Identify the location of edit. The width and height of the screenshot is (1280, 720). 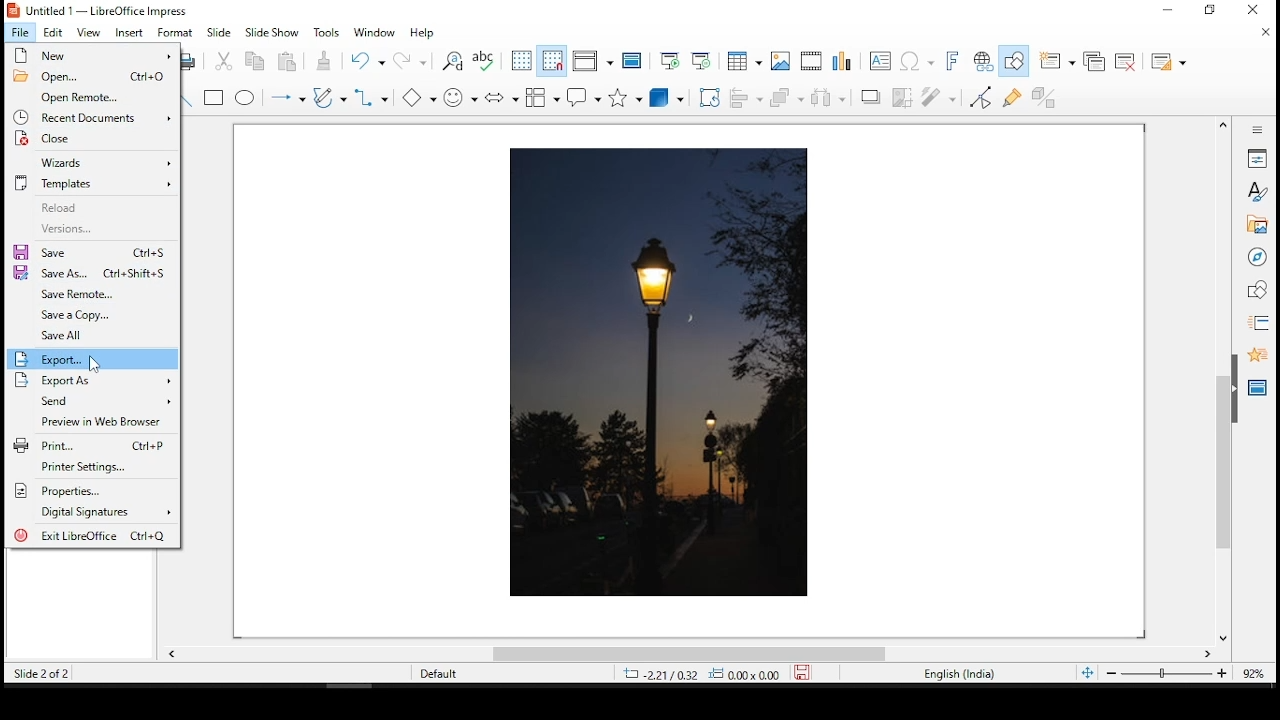
(51, 31).